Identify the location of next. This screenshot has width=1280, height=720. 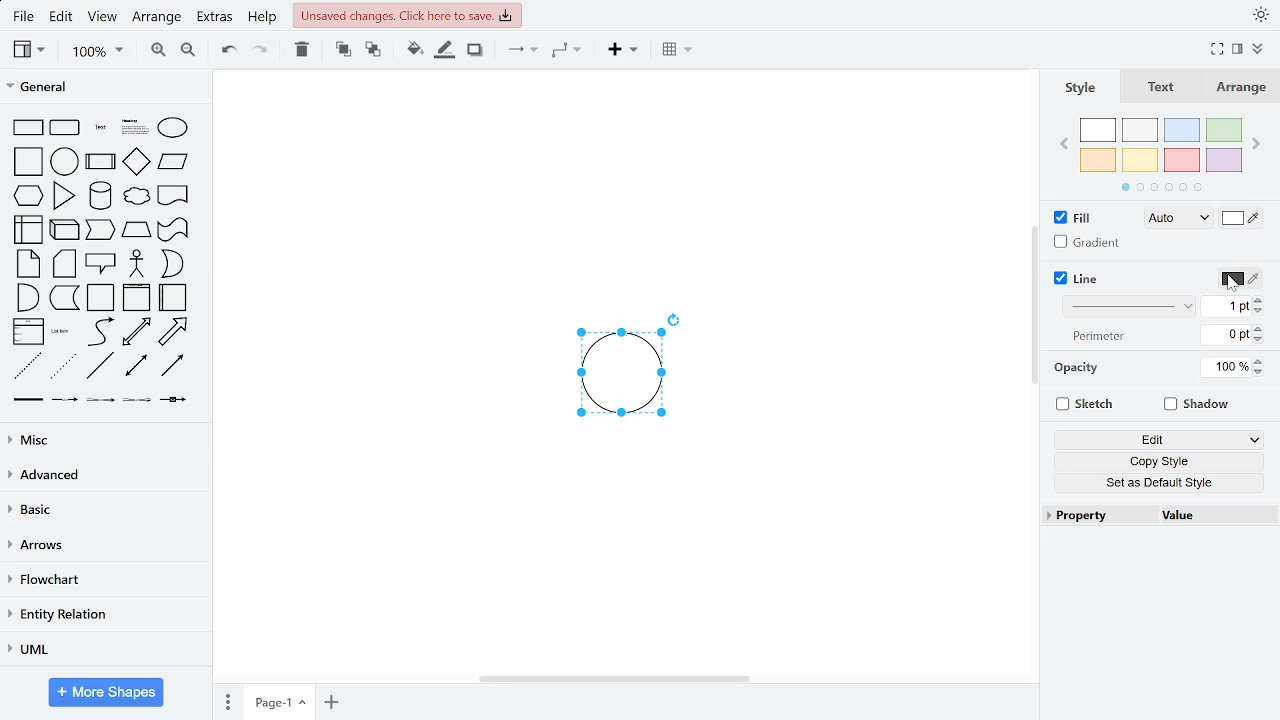
(1256, 145).